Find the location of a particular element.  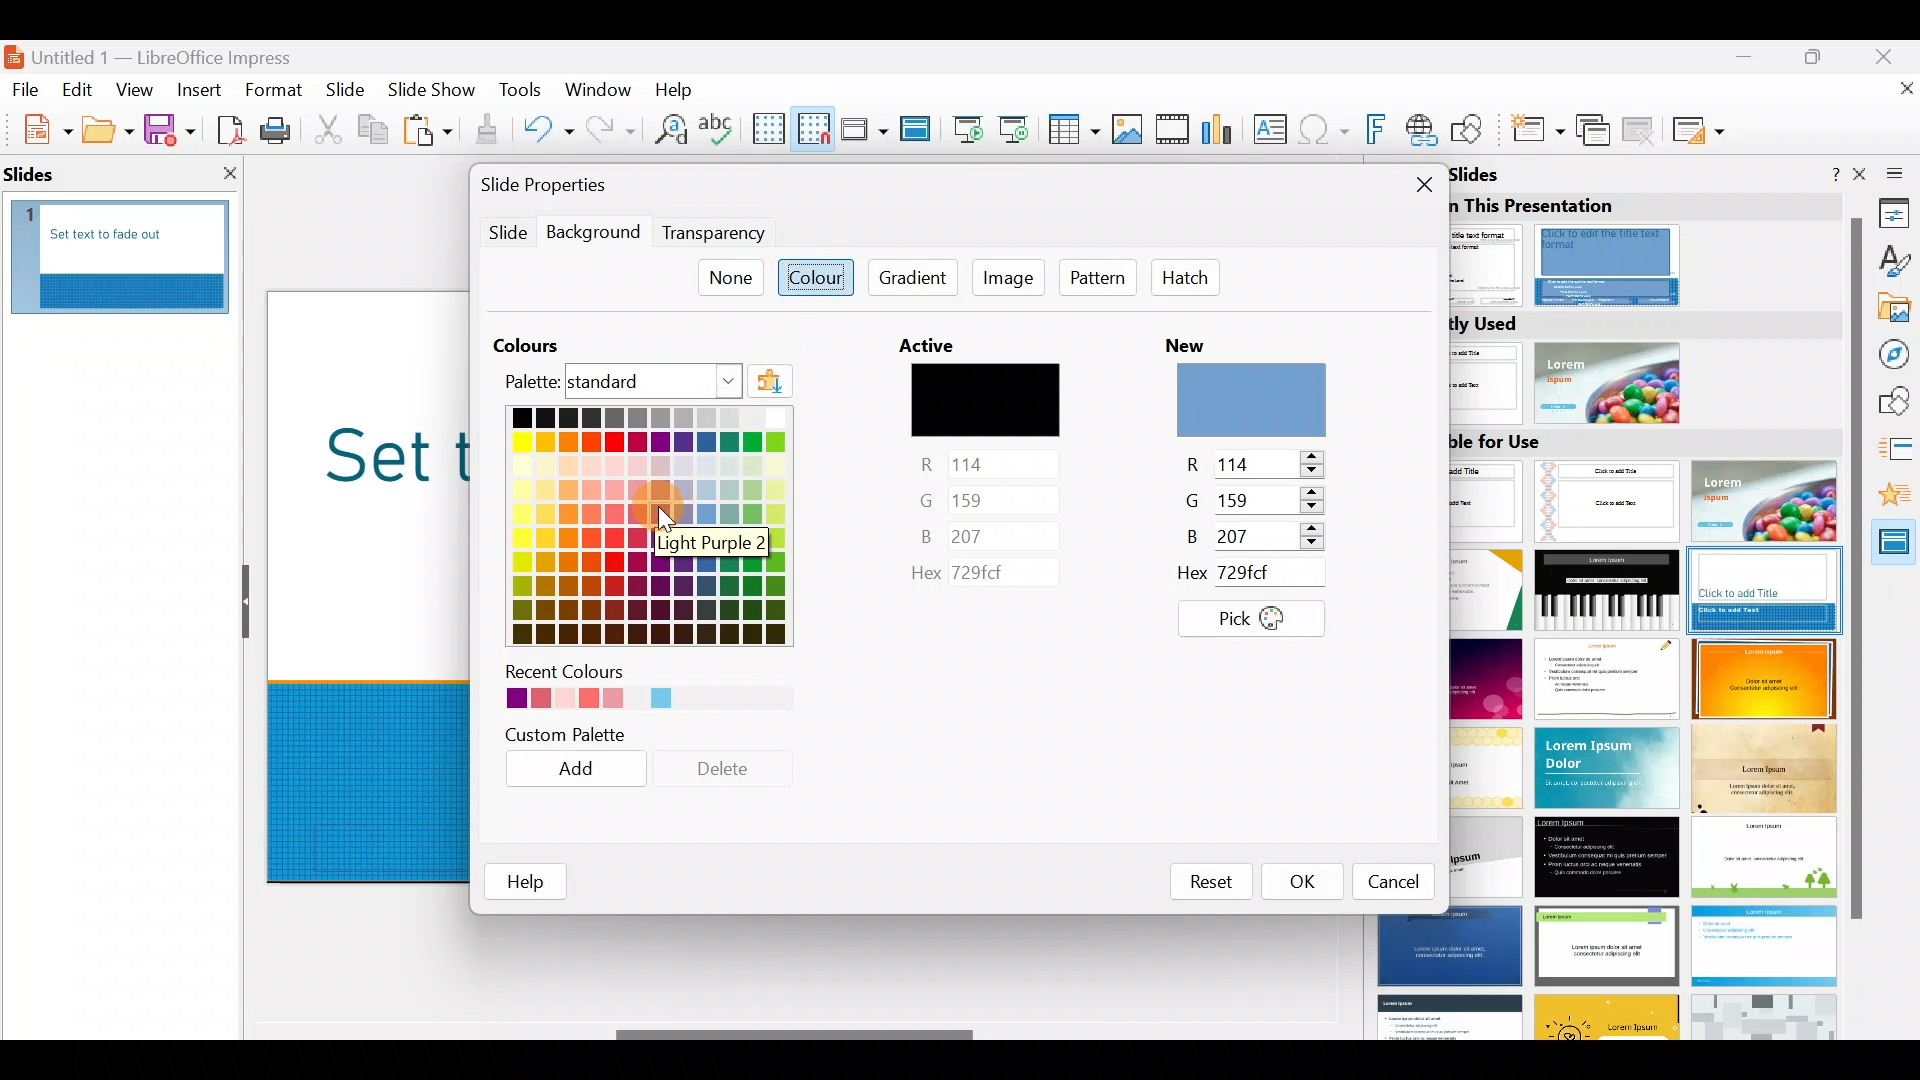

Copy is located at coordinates (371, 130).